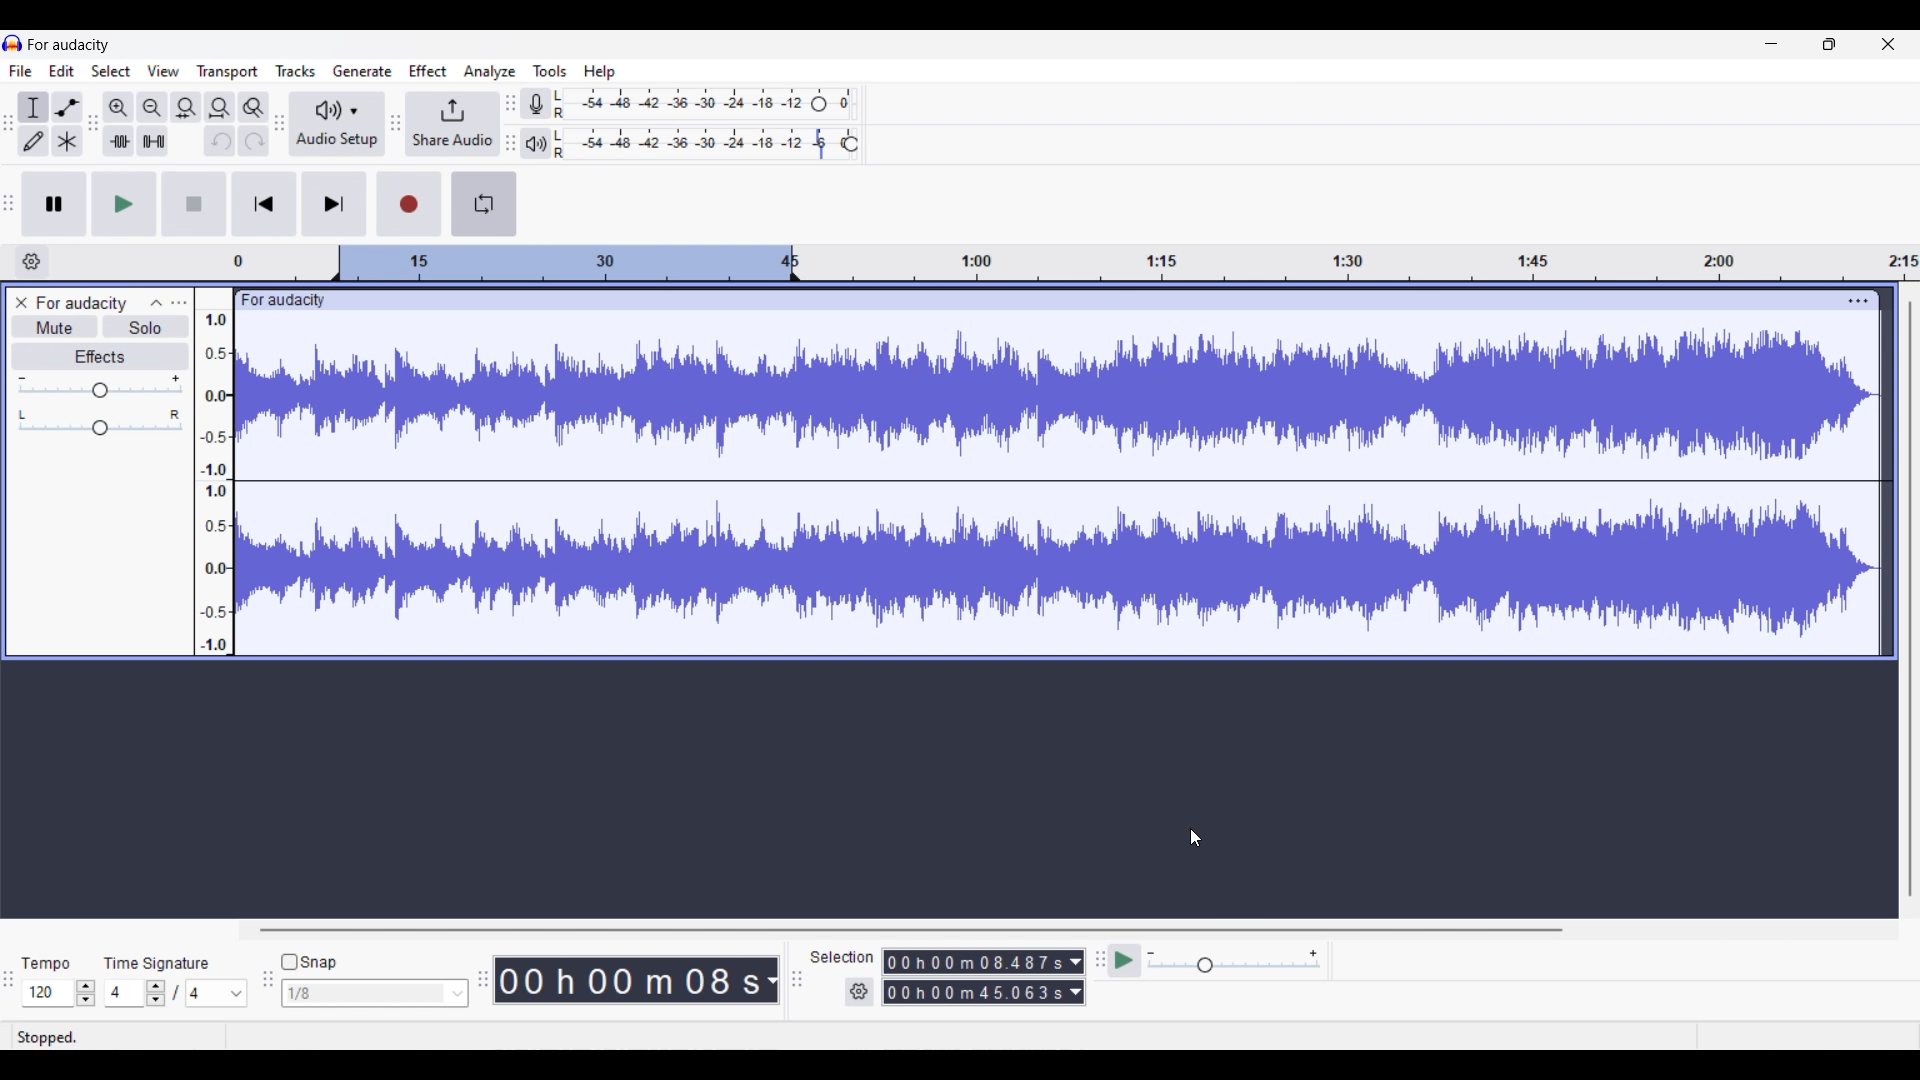 This screenshot has height=1080, width=1920. What do you see at coordinates (157, 303) in the screenshot?
I see `Collapse` at bounding box center [157, 303].